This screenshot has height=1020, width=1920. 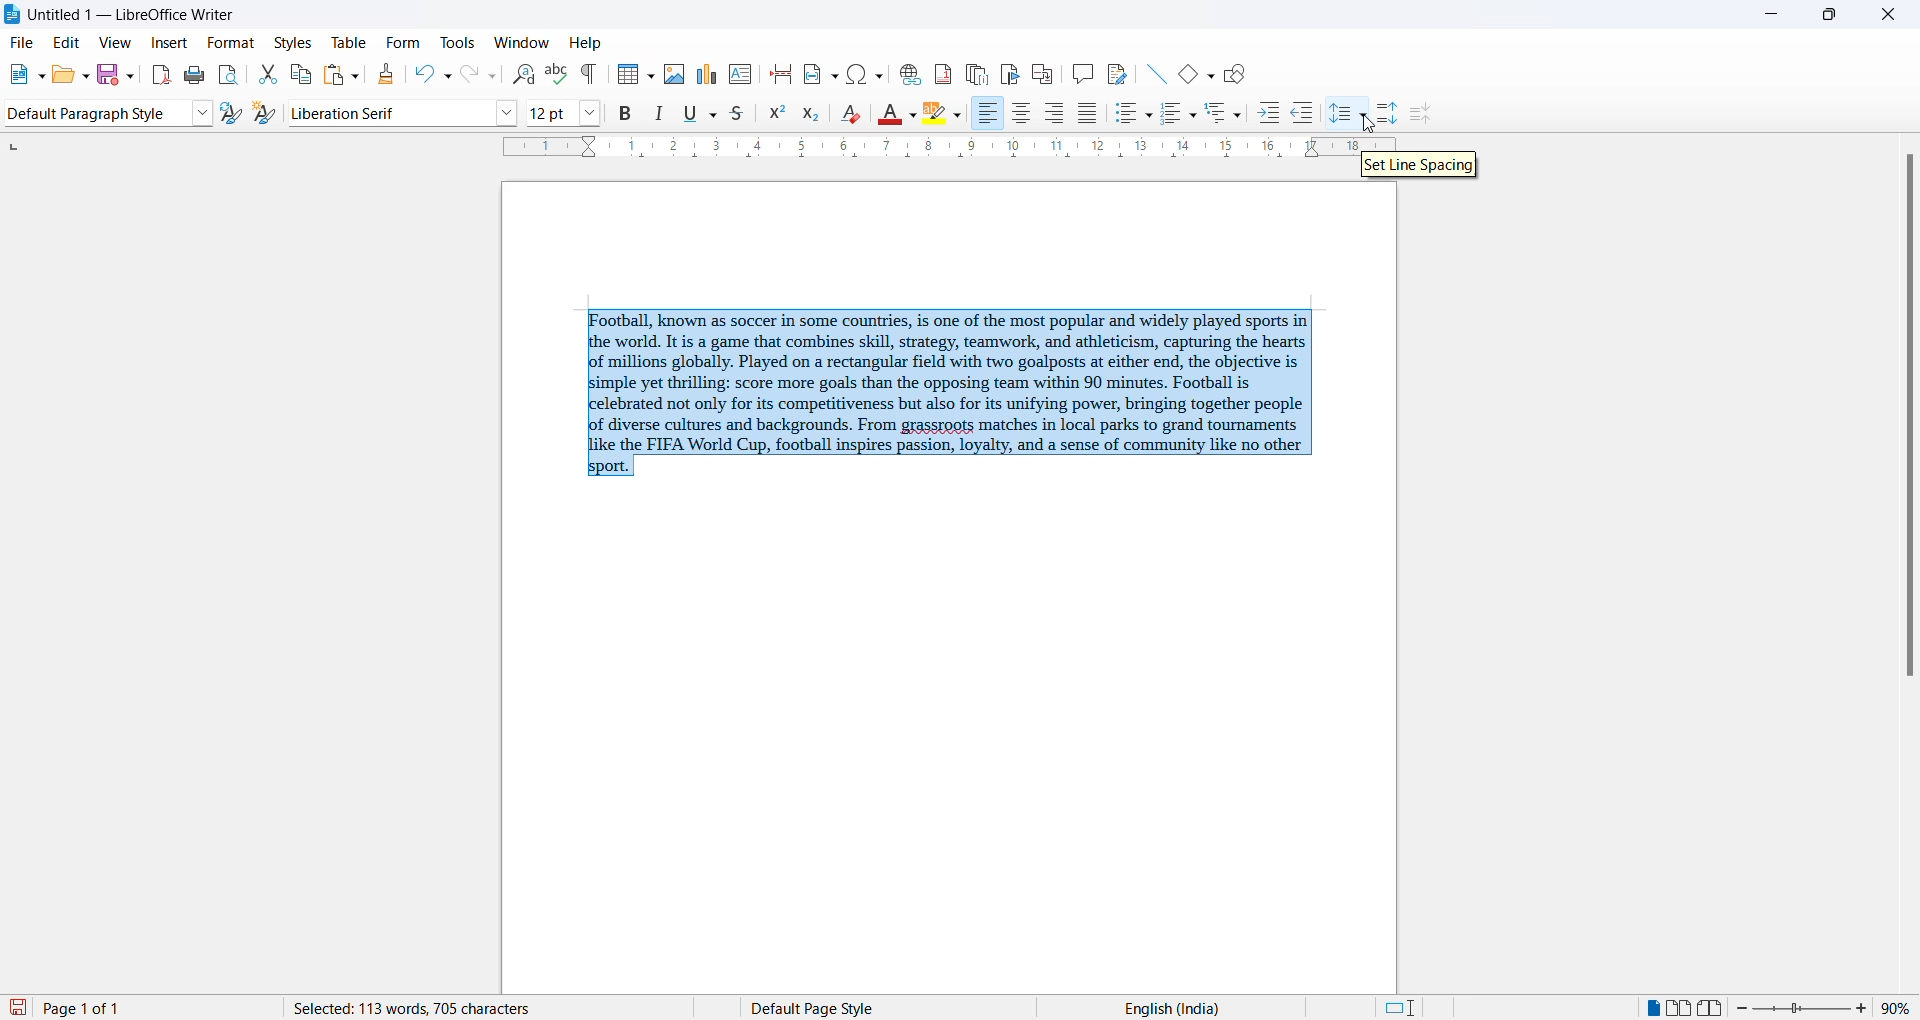 I want to click on insert hyperlink, so click(x=910, y=76).